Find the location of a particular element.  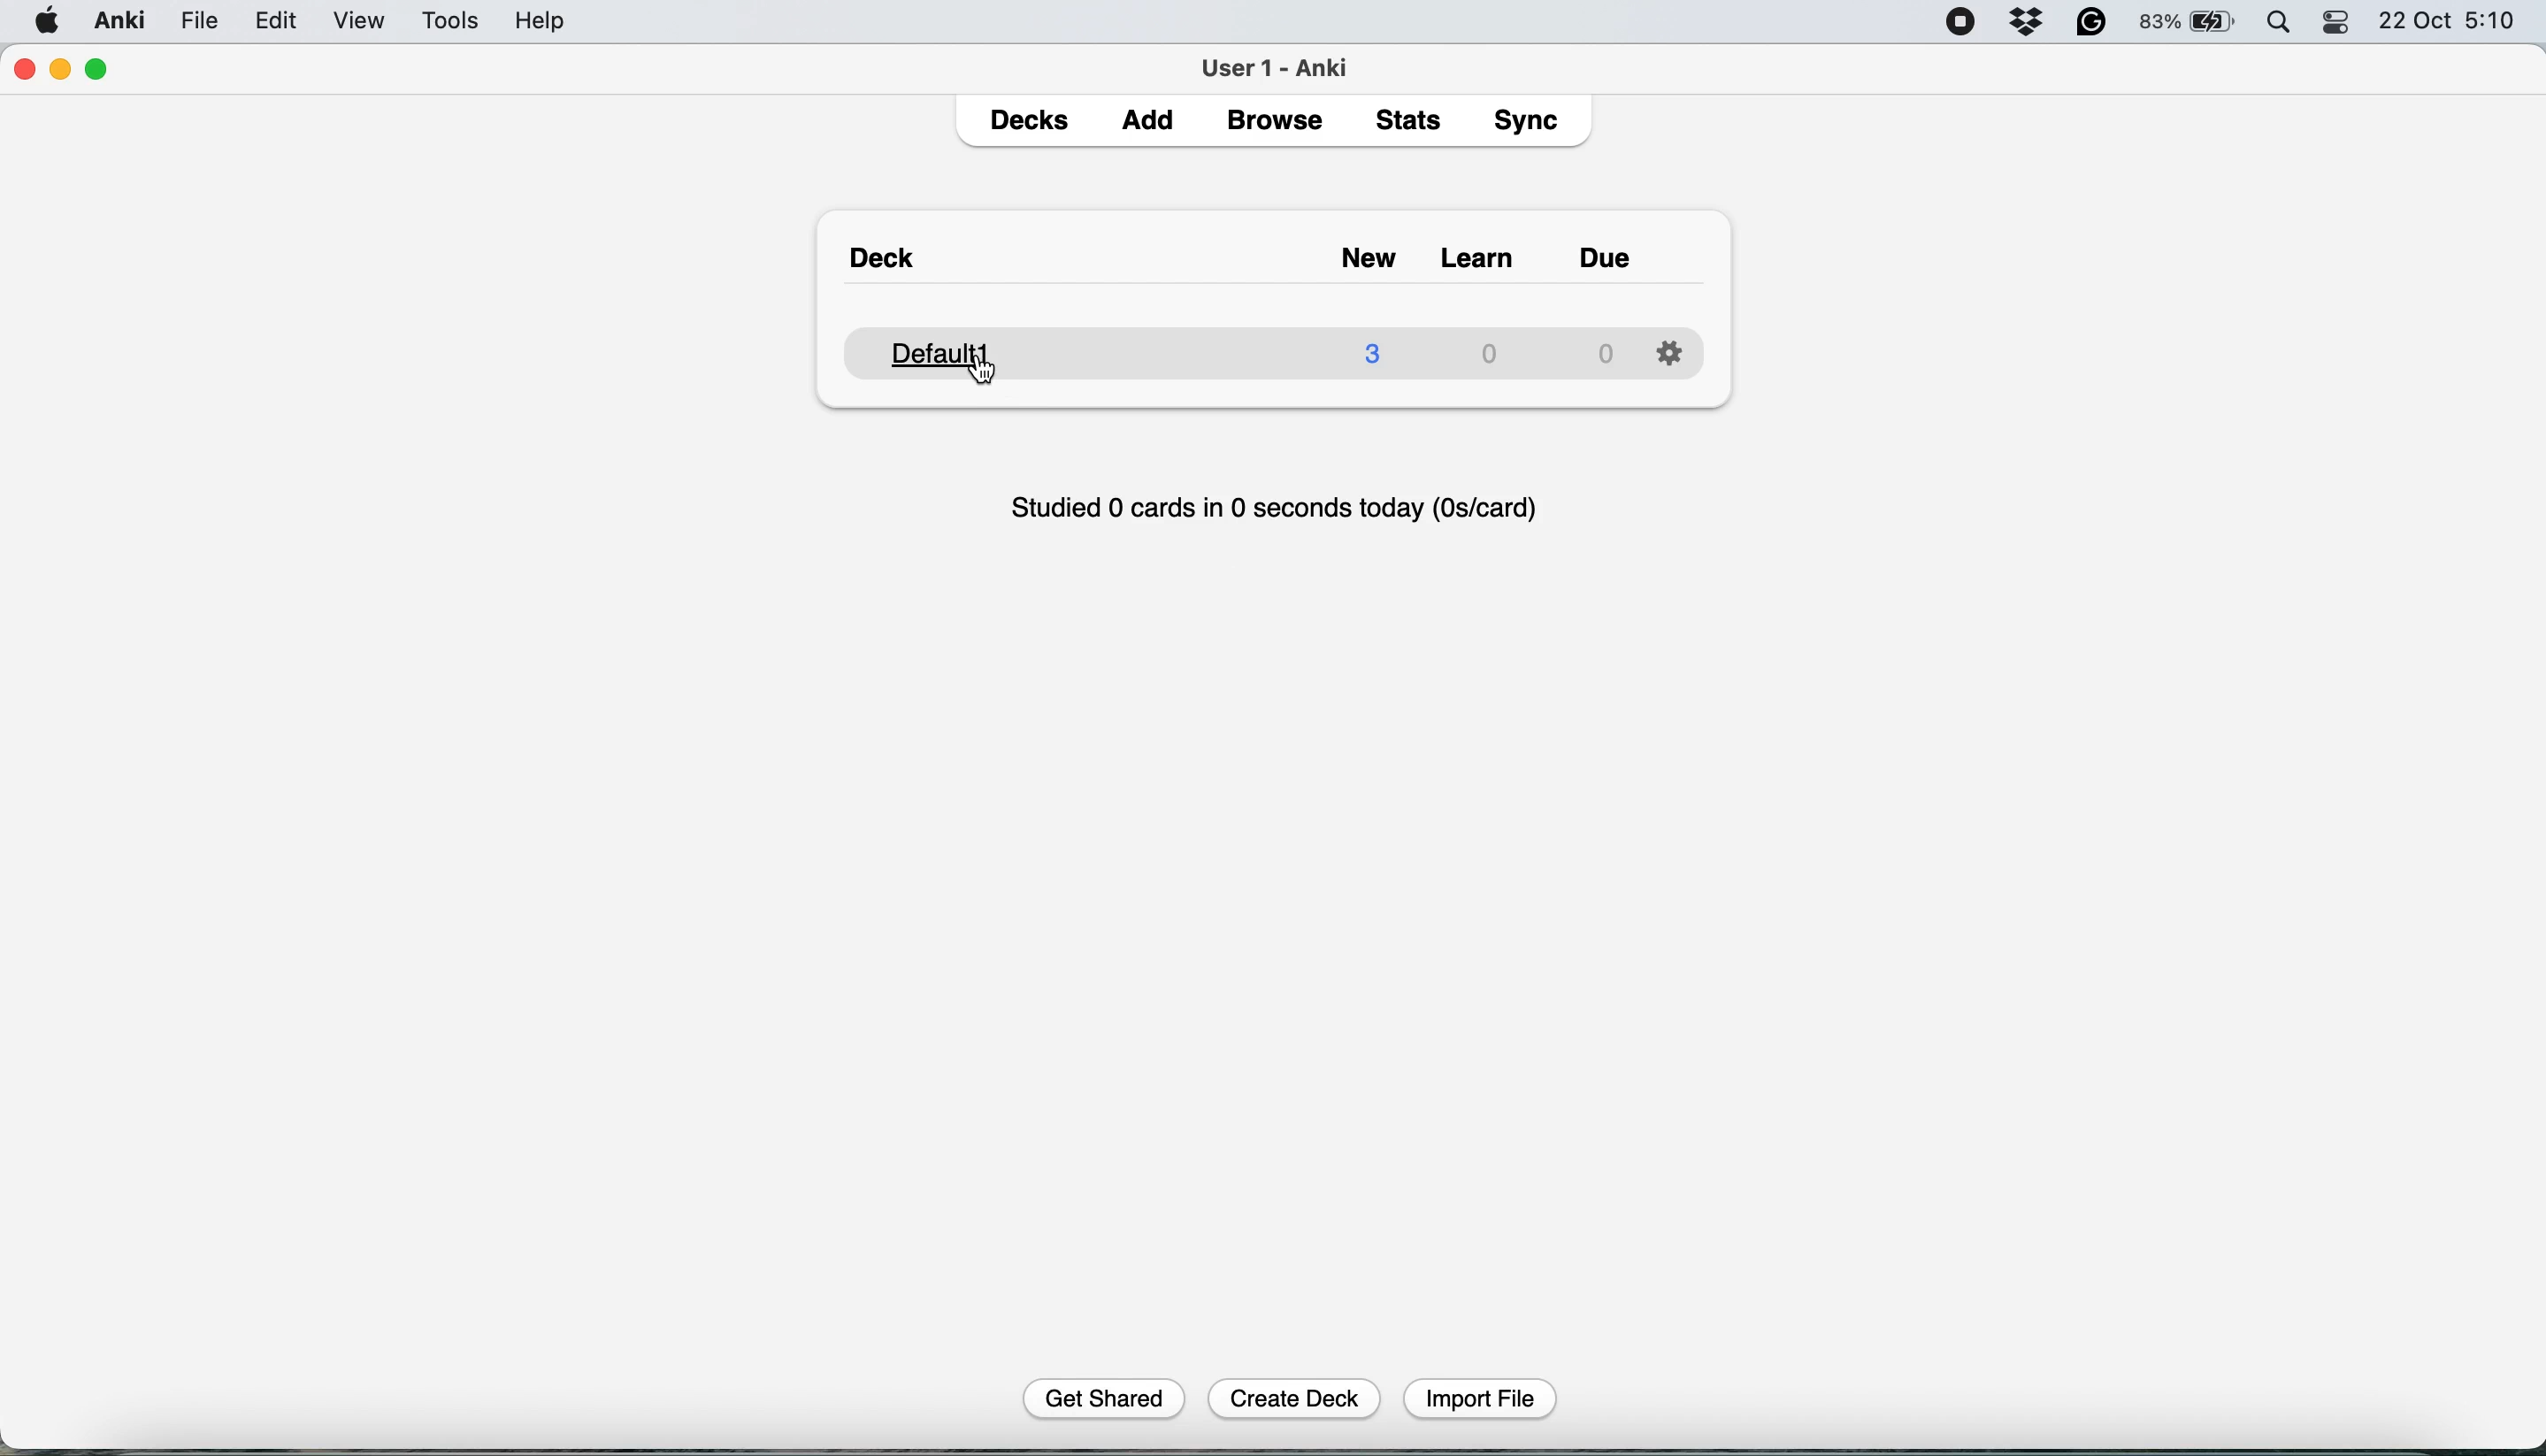

spotlight search is located at coordinates (2284, 24).